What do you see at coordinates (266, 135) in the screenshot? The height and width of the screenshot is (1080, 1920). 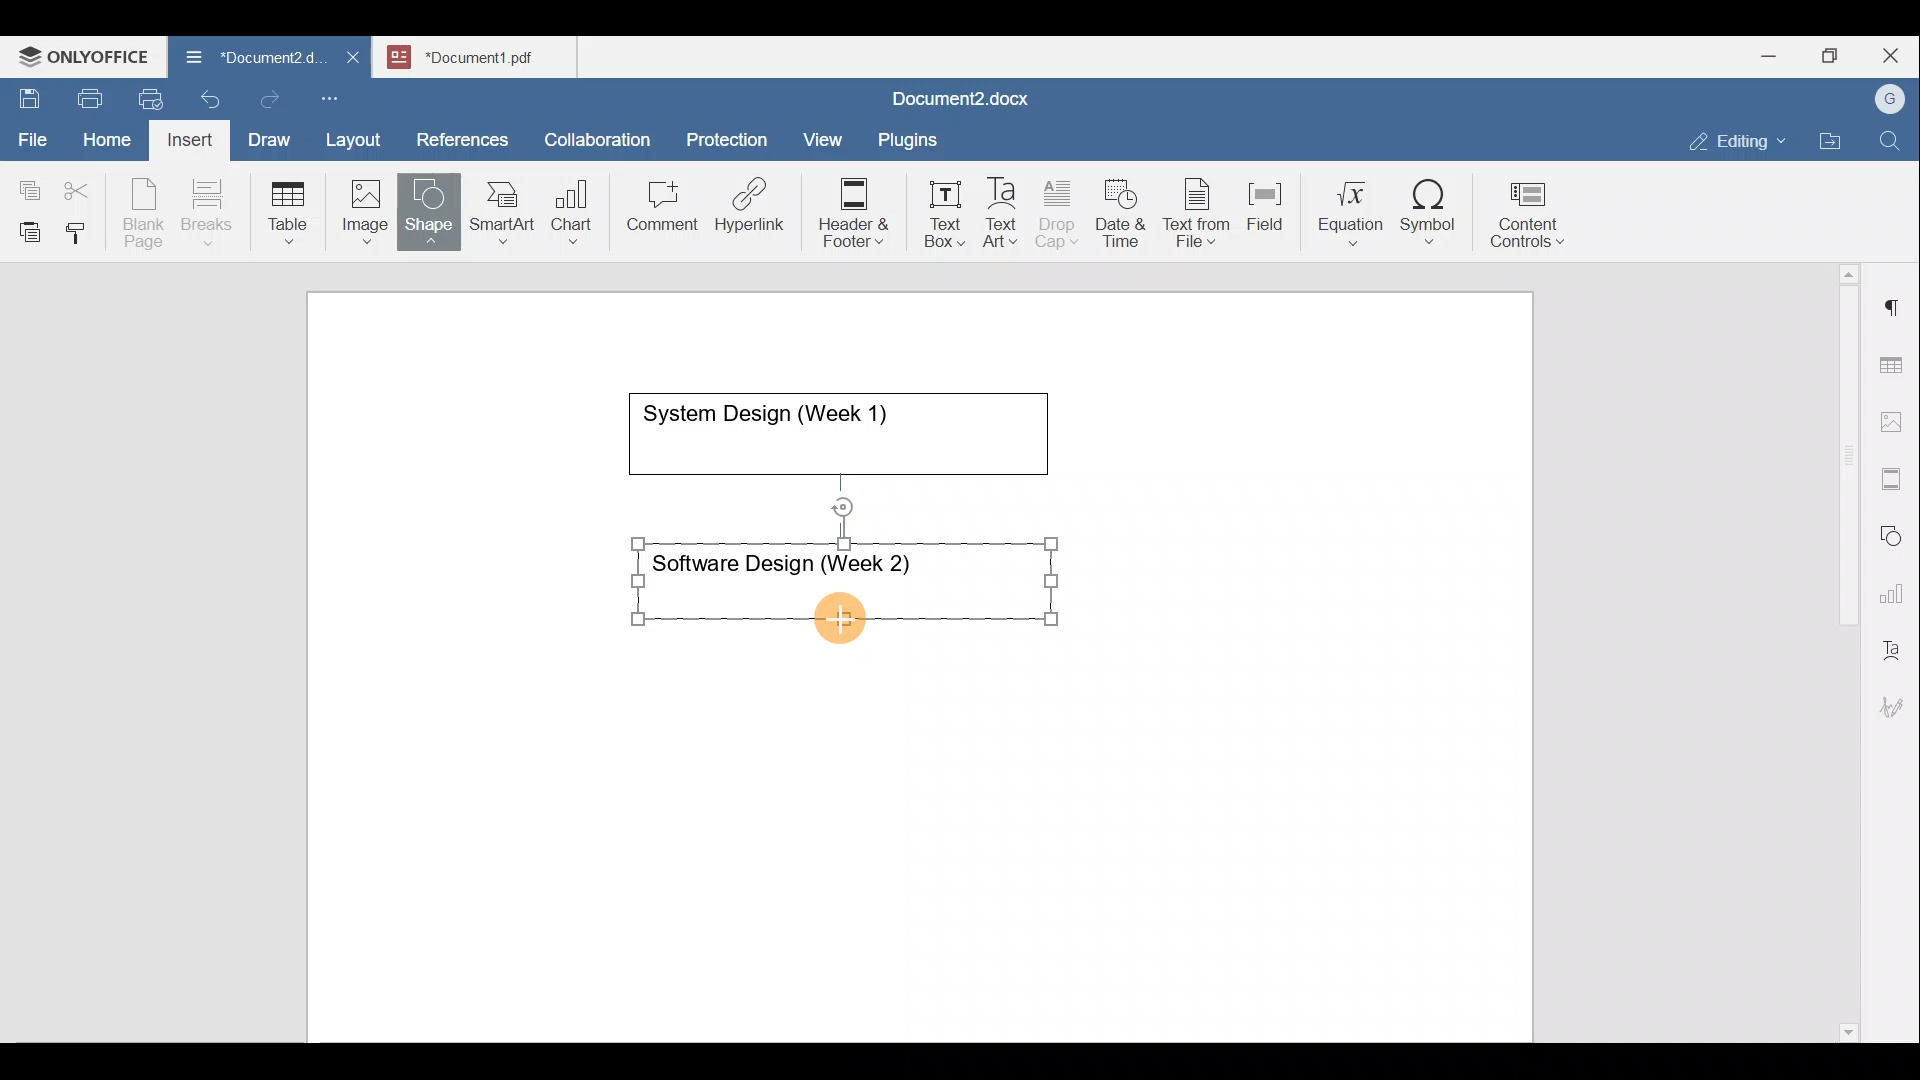 I see `Draw` at bounding box center [266, 135].